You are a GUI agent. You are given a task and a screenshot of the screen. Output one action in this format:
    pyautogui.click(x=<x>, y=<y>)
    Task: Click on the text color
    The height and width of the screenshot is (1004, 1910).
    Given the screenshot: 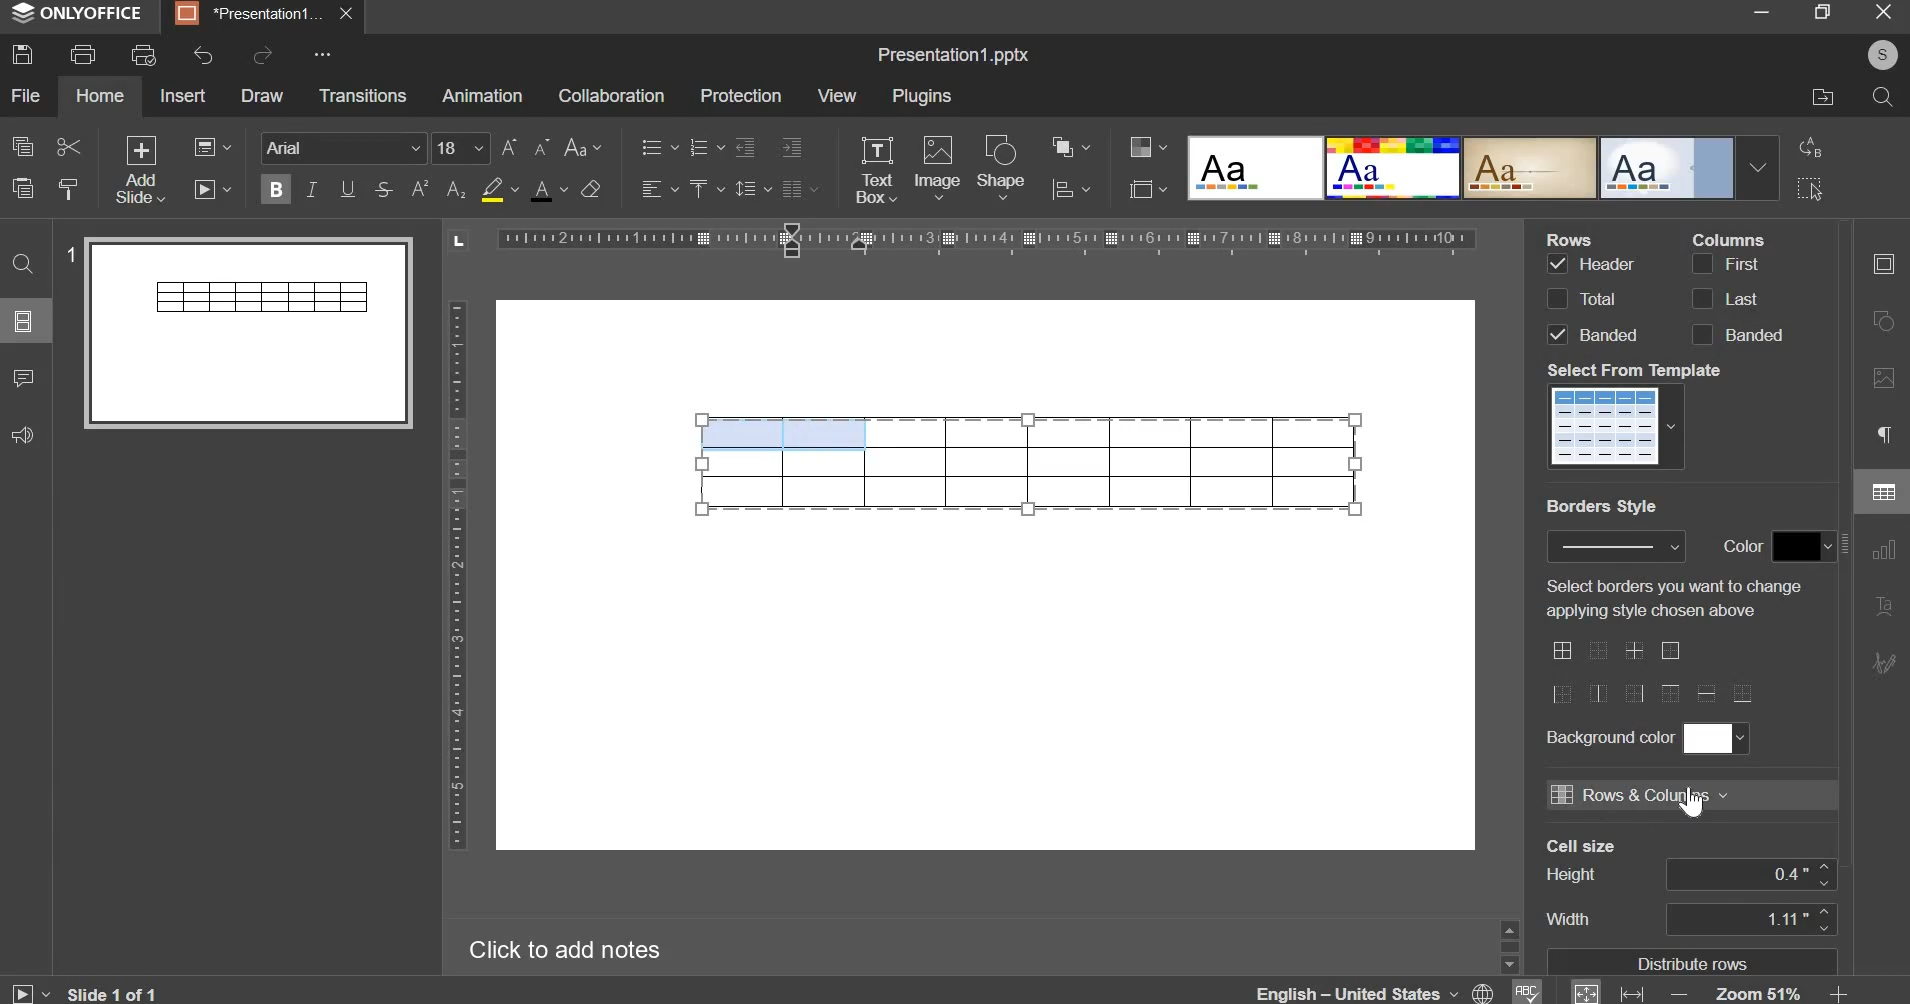 What is the action you would take?
    pyautogui.click(x=548, y=190)
    